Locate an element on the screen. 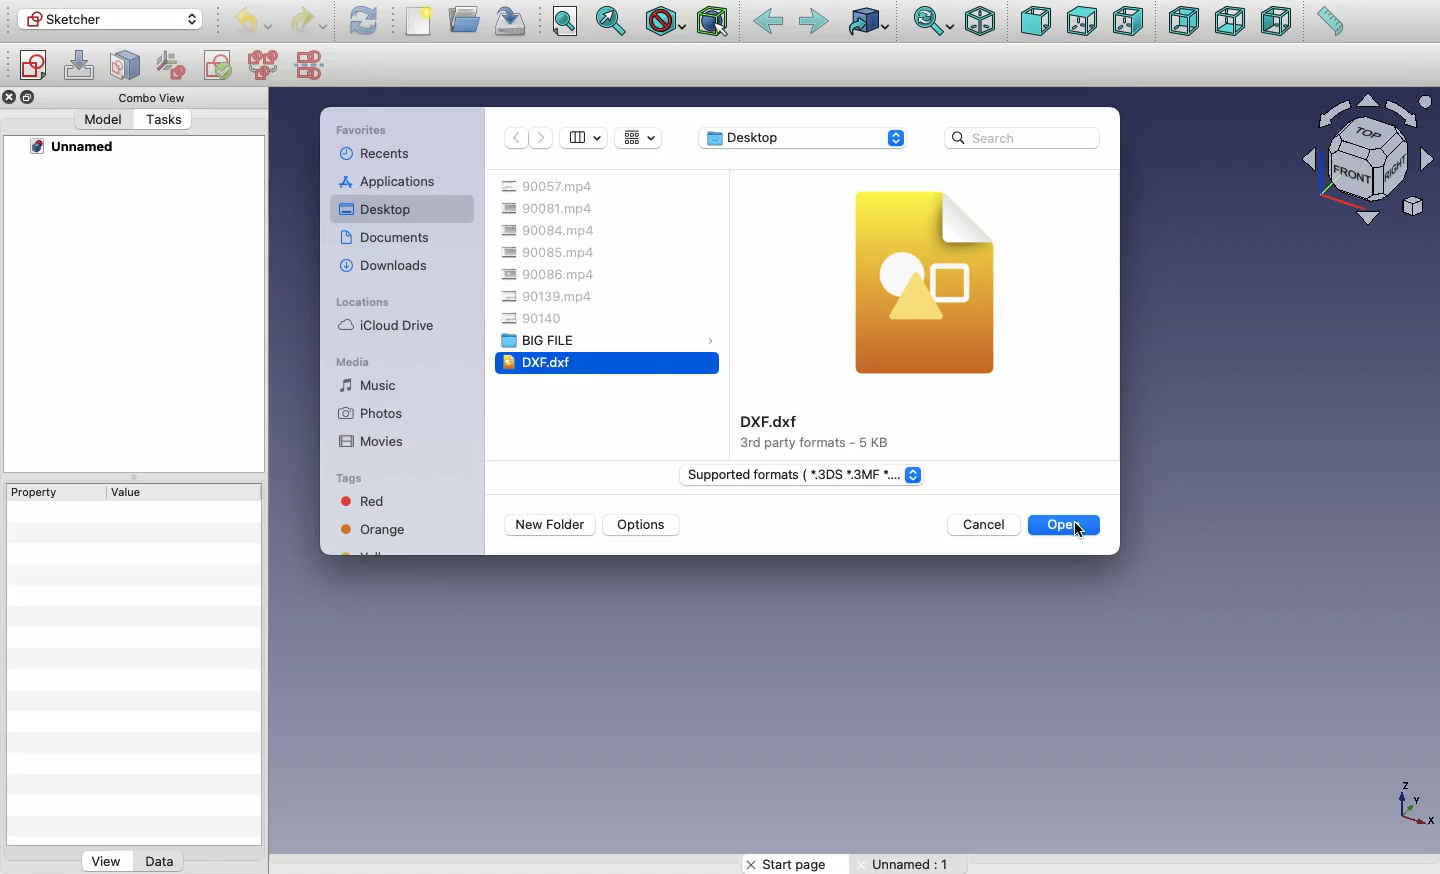 The height and width of the screenshot is (874, 1440). Right is located at coordinates (1130, 23).